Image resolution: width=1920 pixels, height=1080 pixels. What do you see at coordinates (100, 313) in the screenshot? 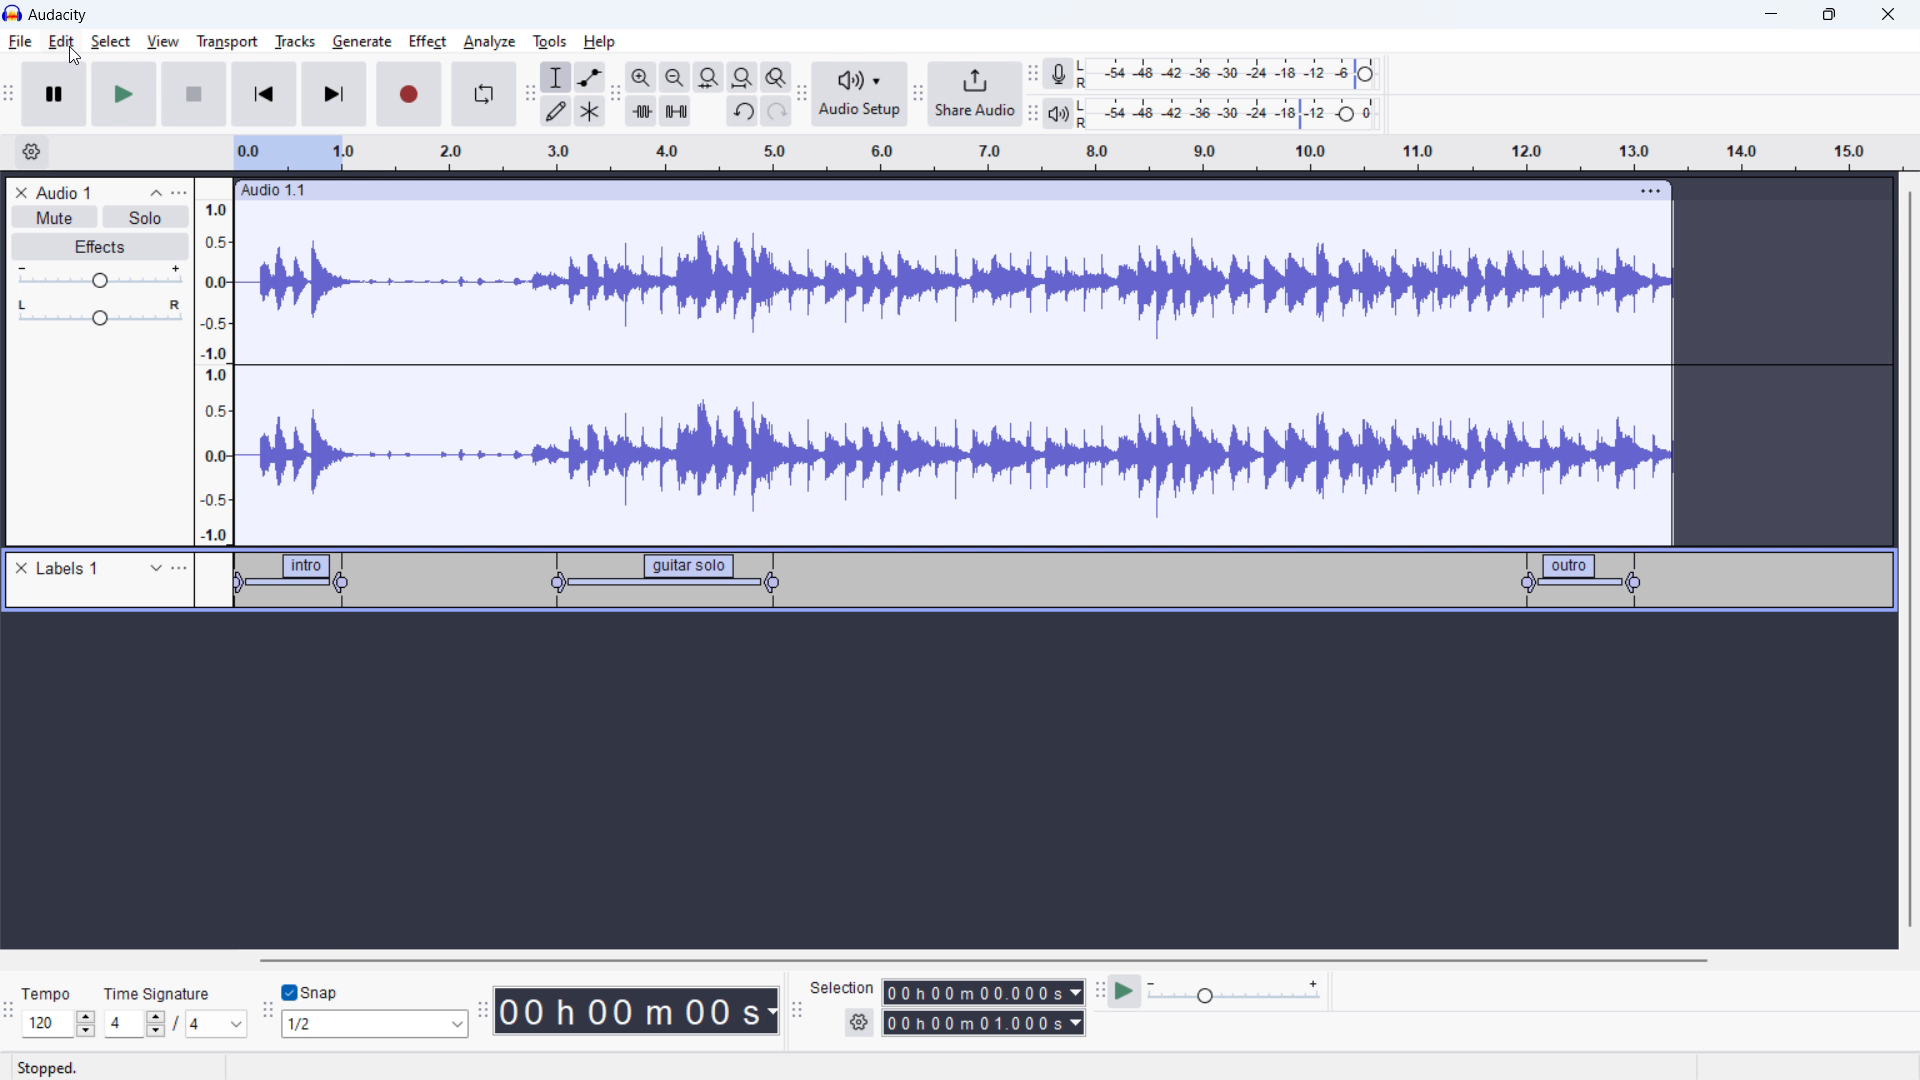
I see `pan` at bounding box center [100, 313].